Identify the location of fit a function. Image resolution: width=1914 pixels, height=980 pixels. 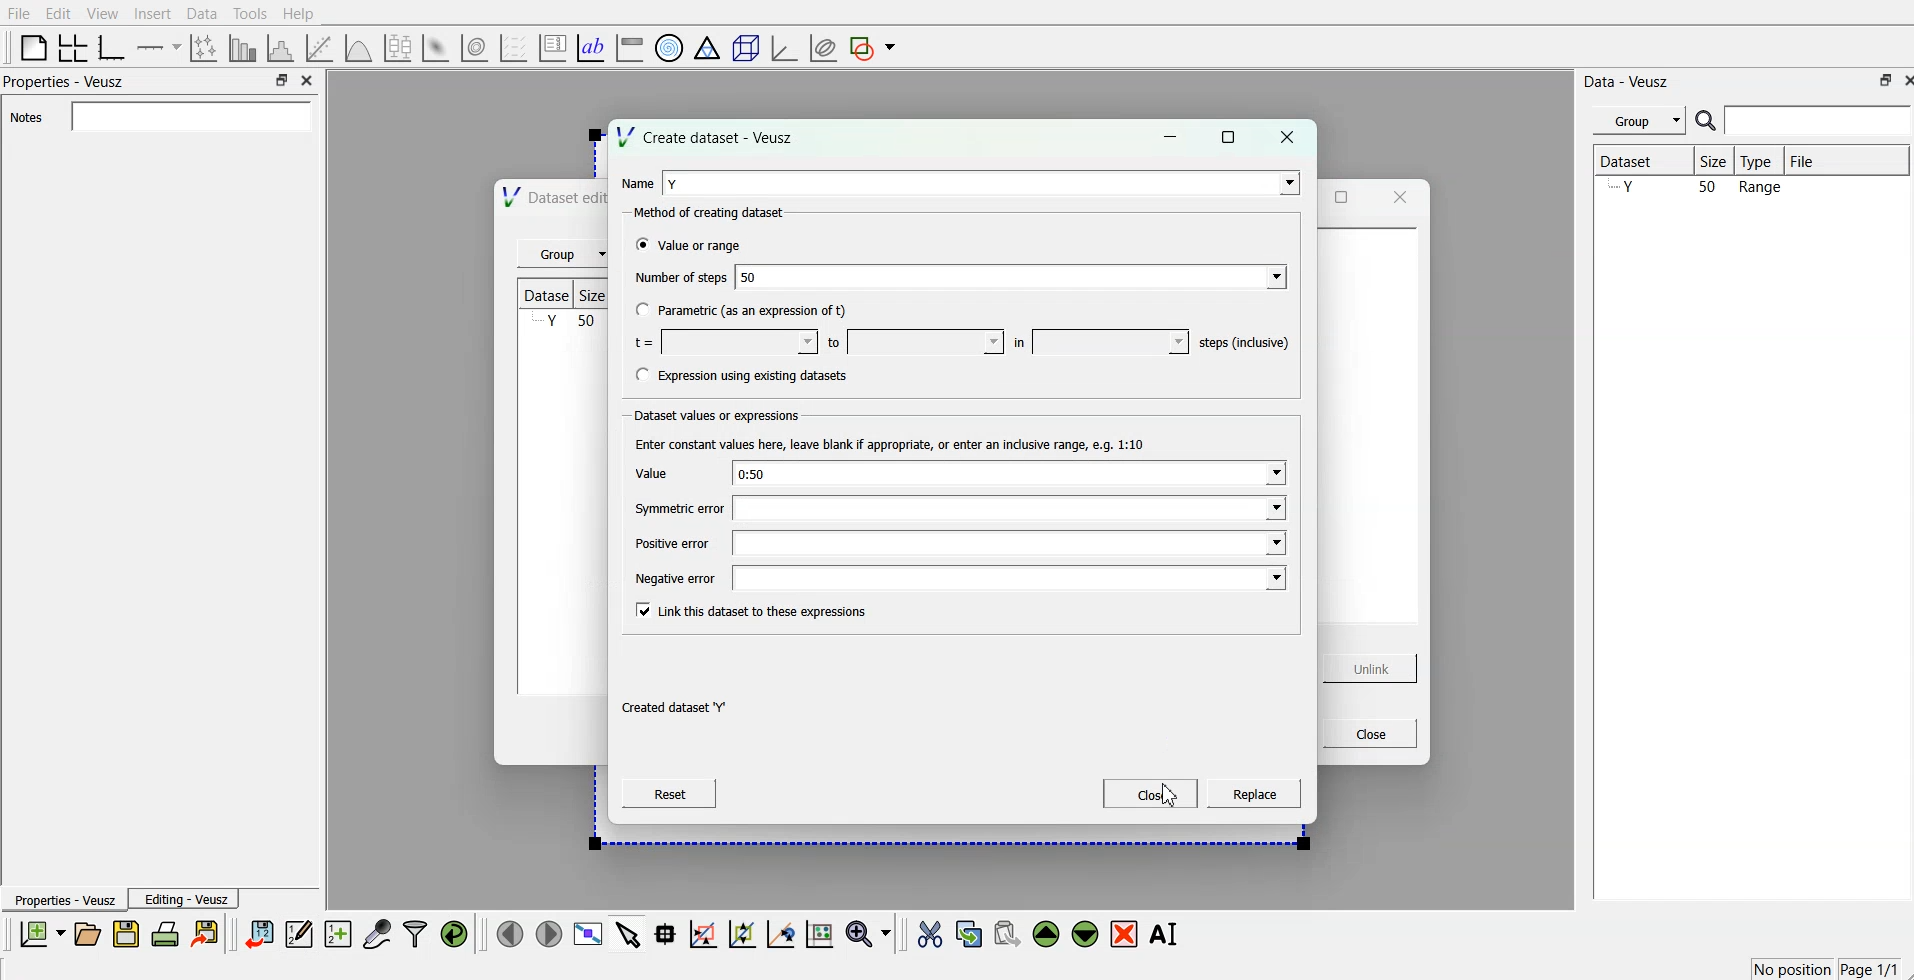
(322, 46).